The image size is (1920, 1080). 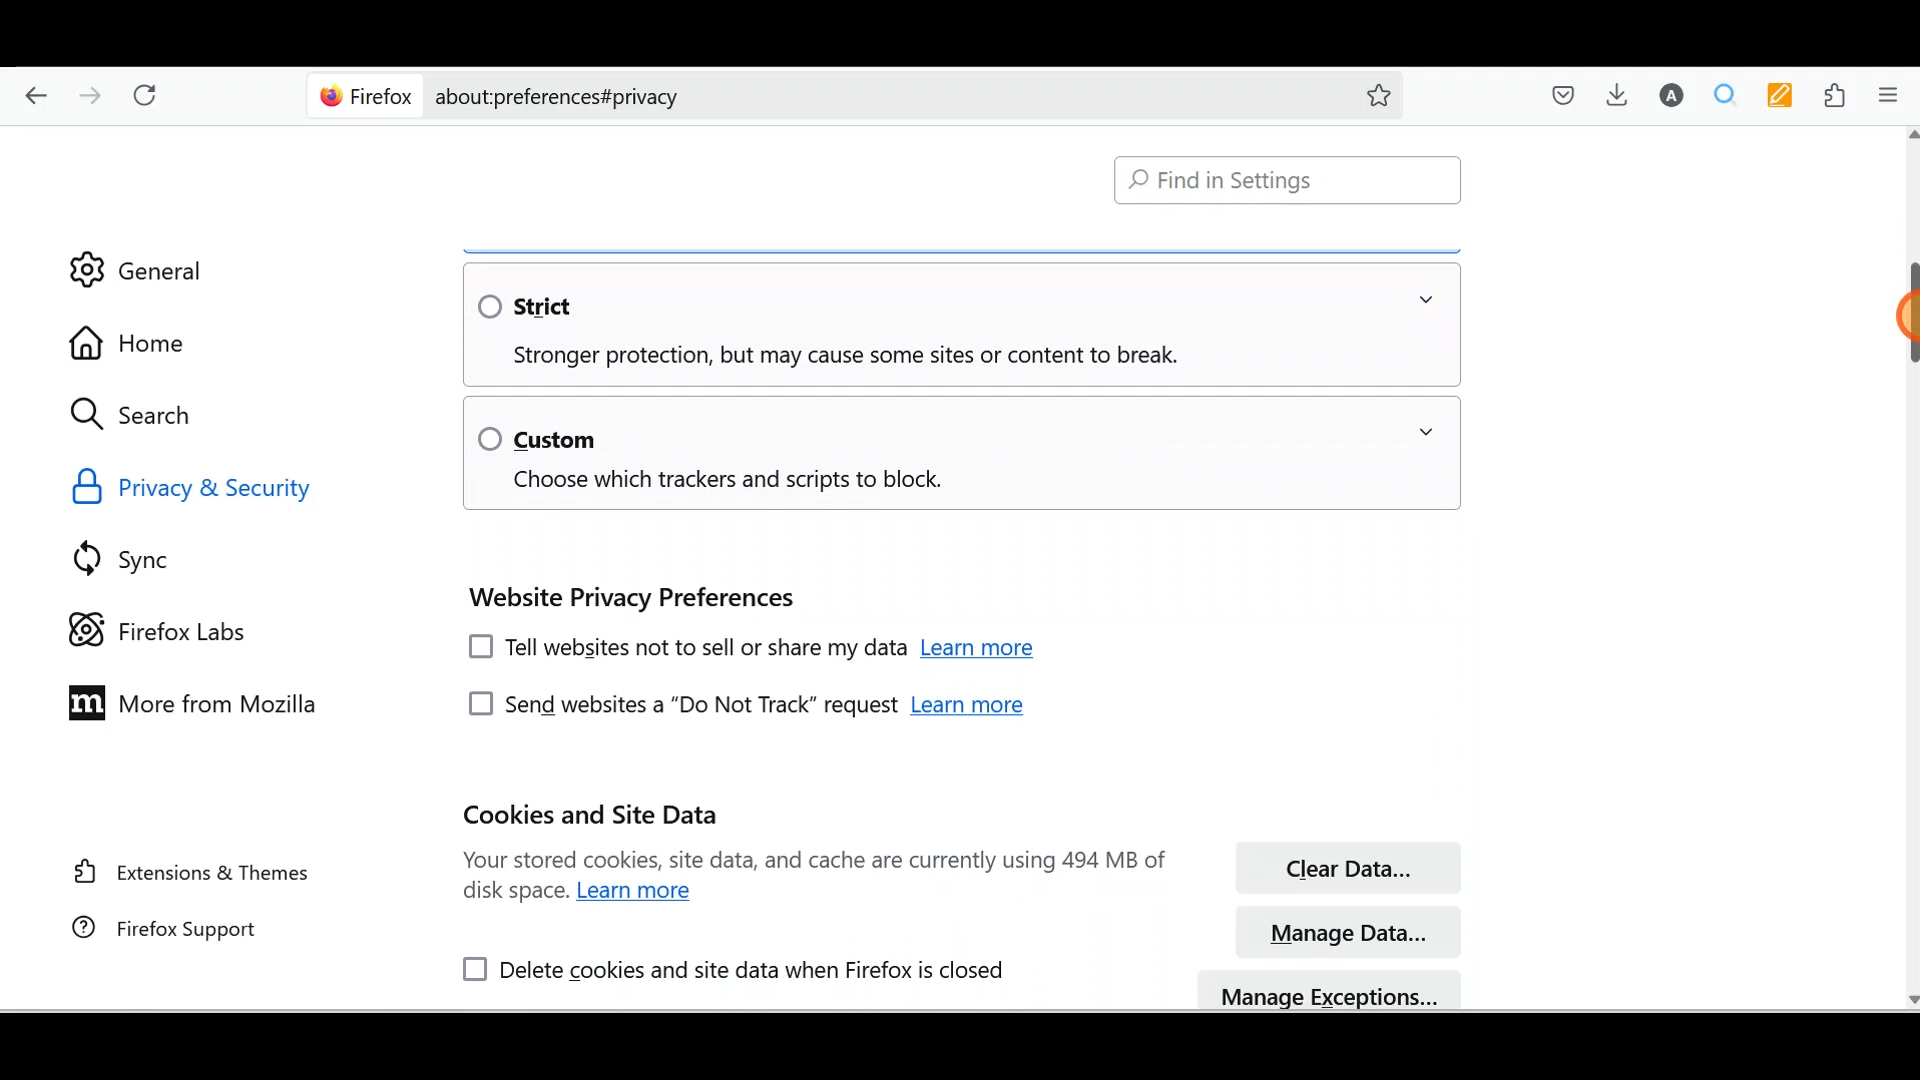 What do you see at coordinates (1908, 318) in the screenshot?
I see `Vertical scrollbar` at bounding box center [1908, 318].